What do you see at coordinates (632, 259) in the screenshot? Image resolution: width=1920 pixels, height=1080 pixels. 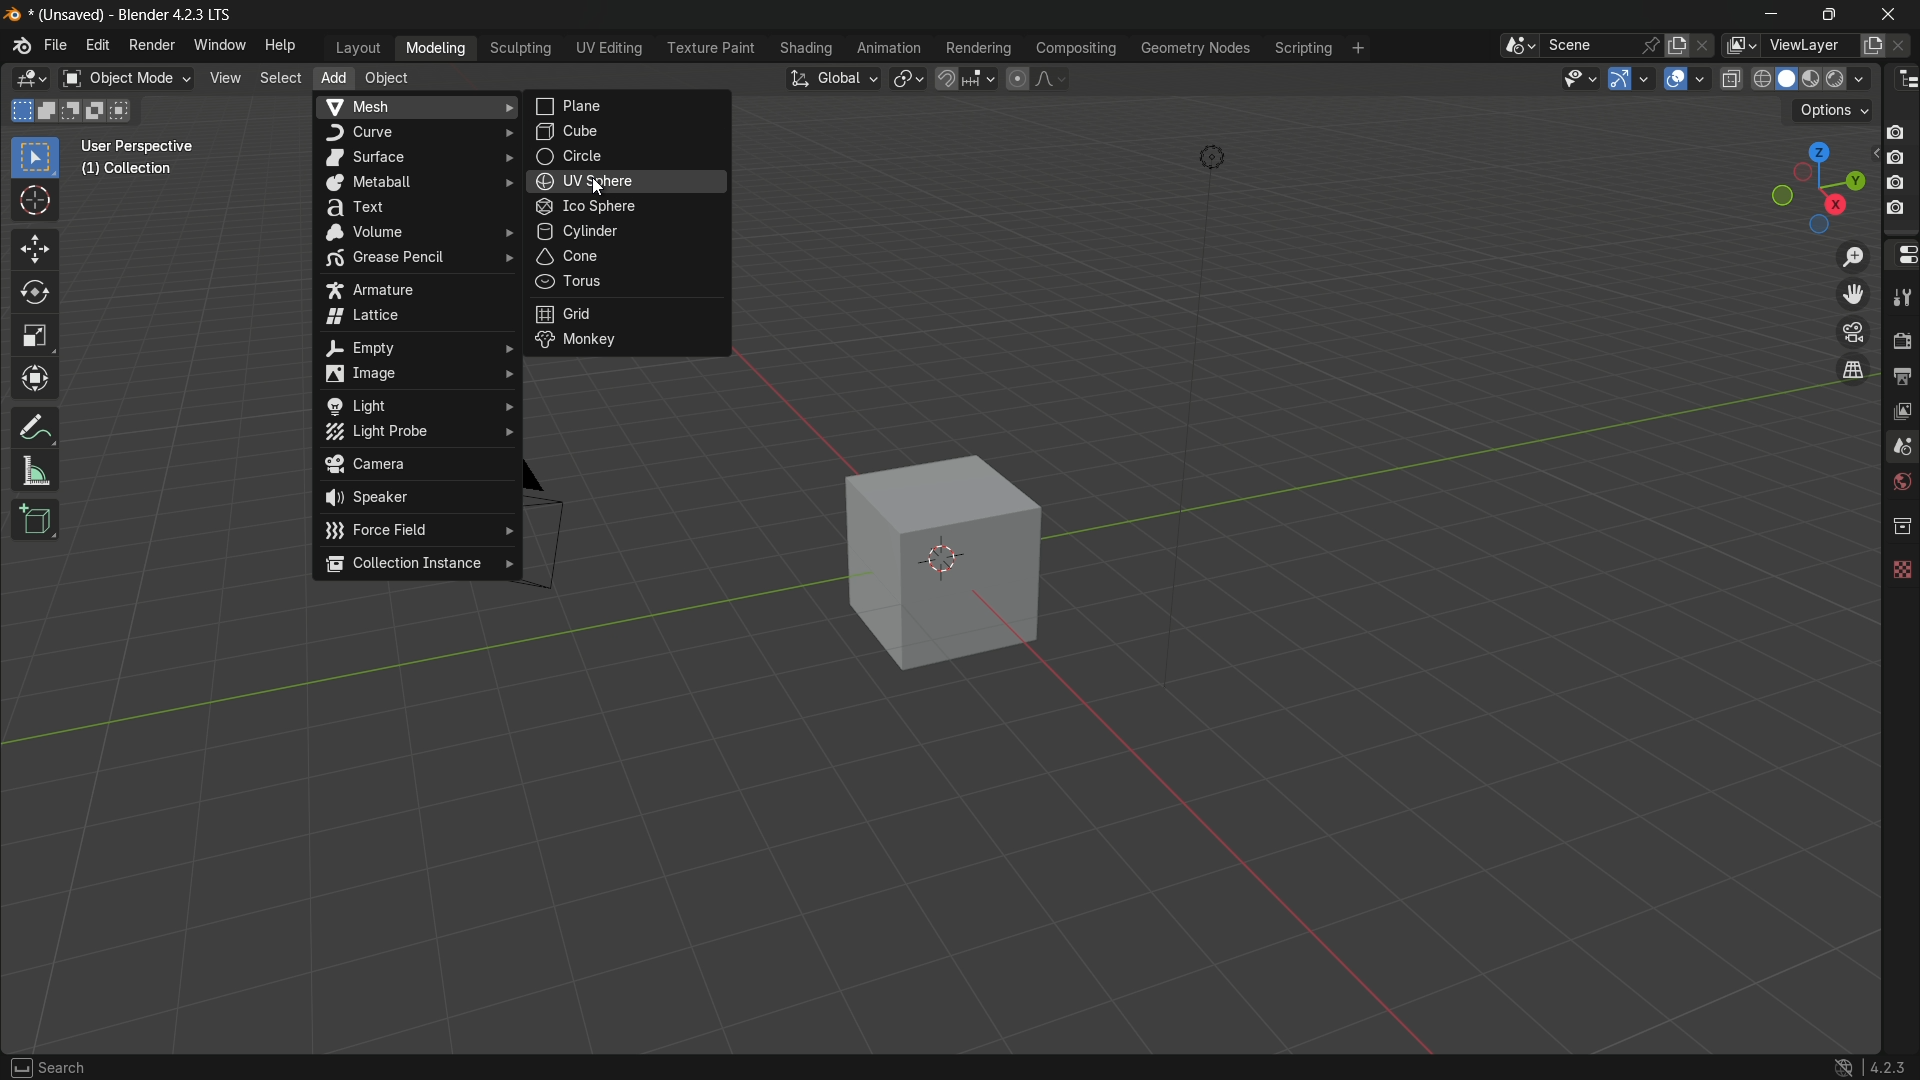 I see `cone` at bounding box center [632, 259].